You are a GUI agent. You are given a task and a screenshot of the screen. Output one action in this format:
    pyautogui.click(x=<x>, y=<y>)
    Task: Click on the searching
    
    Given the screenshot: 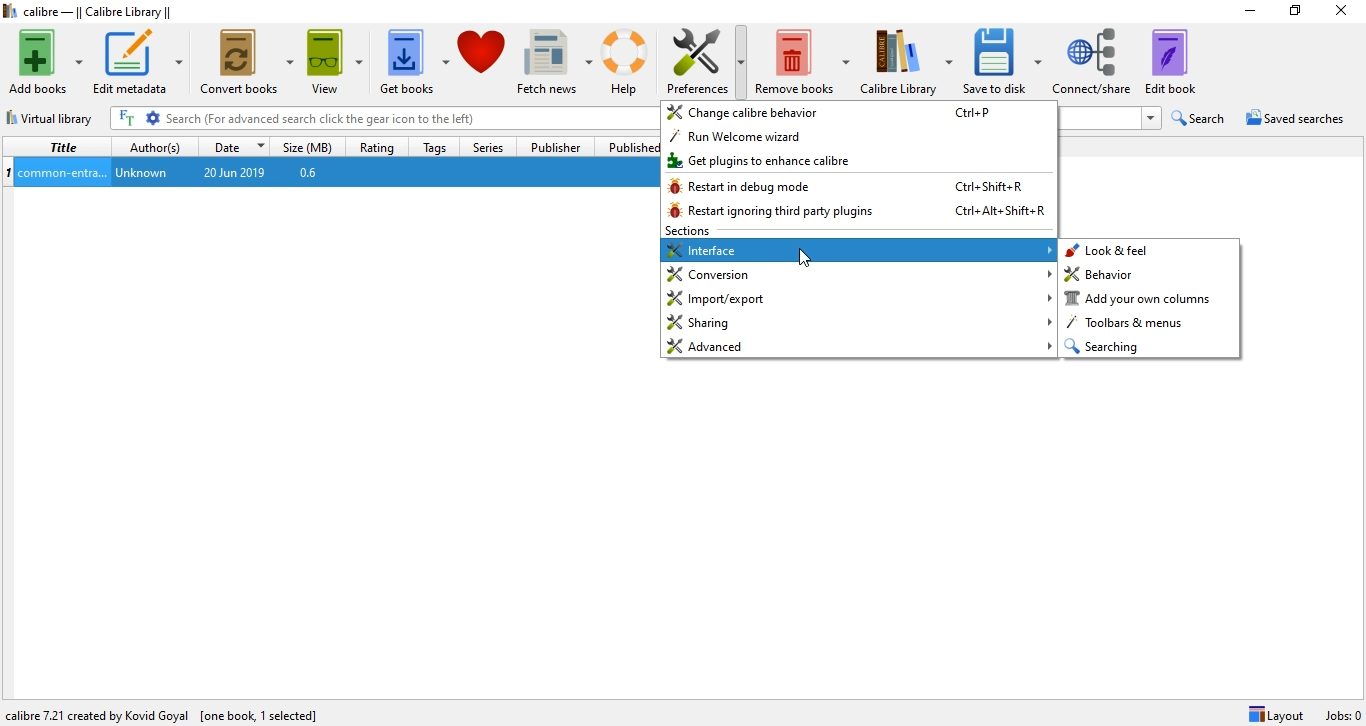 What is the action you would take?
    pyautogui.click(x=1147, y=346)
    